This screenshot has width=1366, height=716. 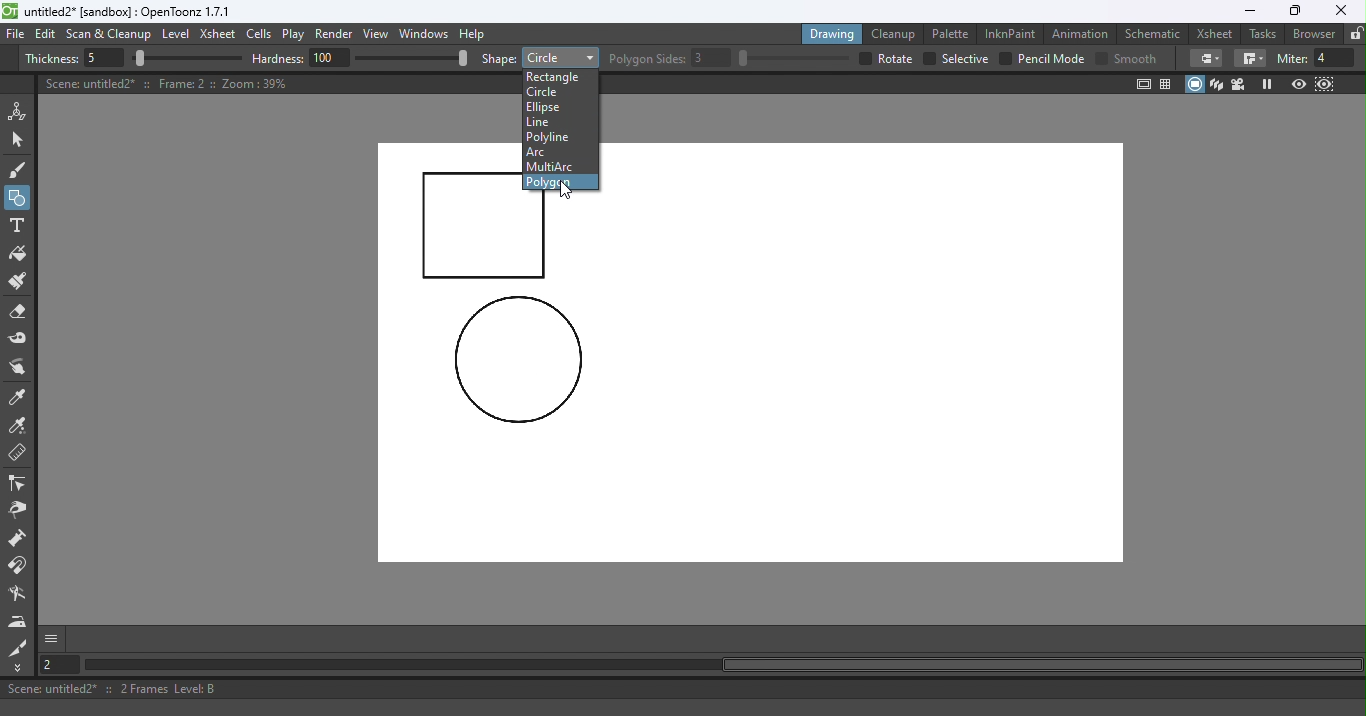 What do you see at coordinates (475, 33) in the screenshot?
I see `Help` at bounding box center [475, 33].